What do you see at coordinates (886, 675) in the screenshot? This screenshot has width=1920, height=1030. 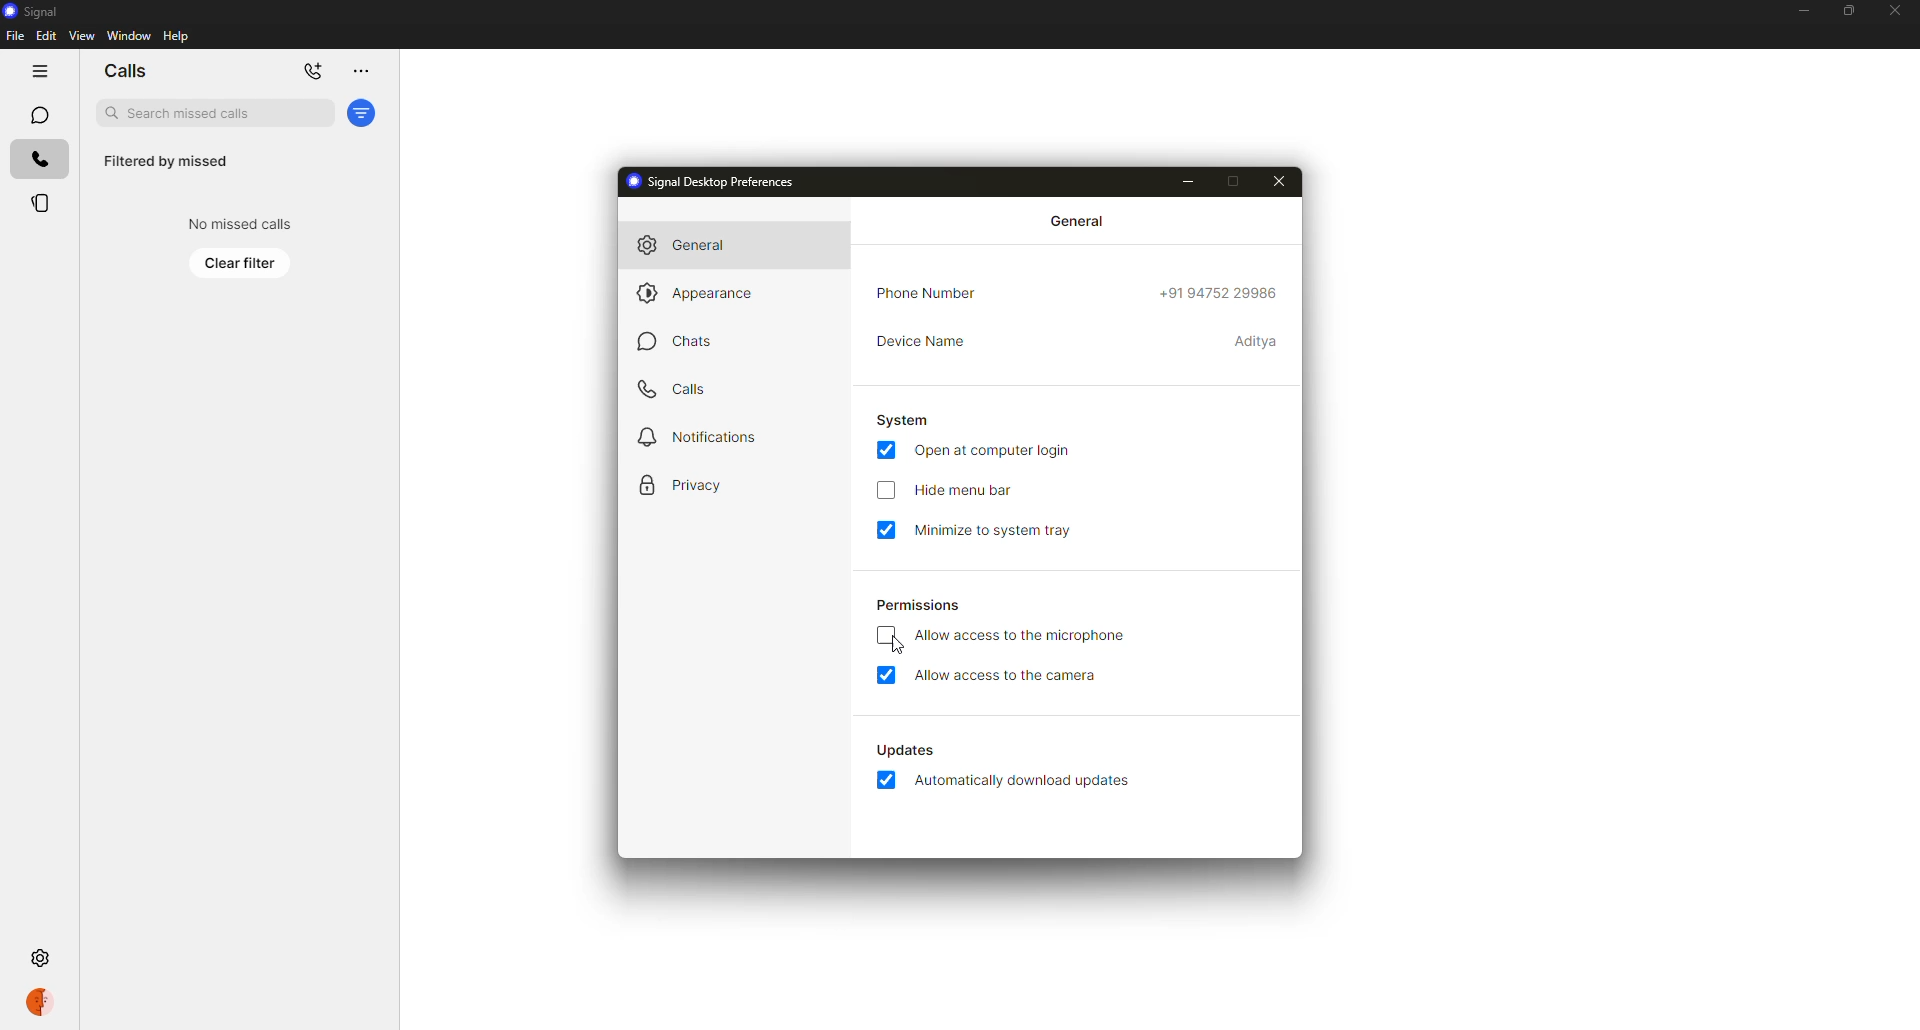 I see `enabled` at bounding box center [886, 675].